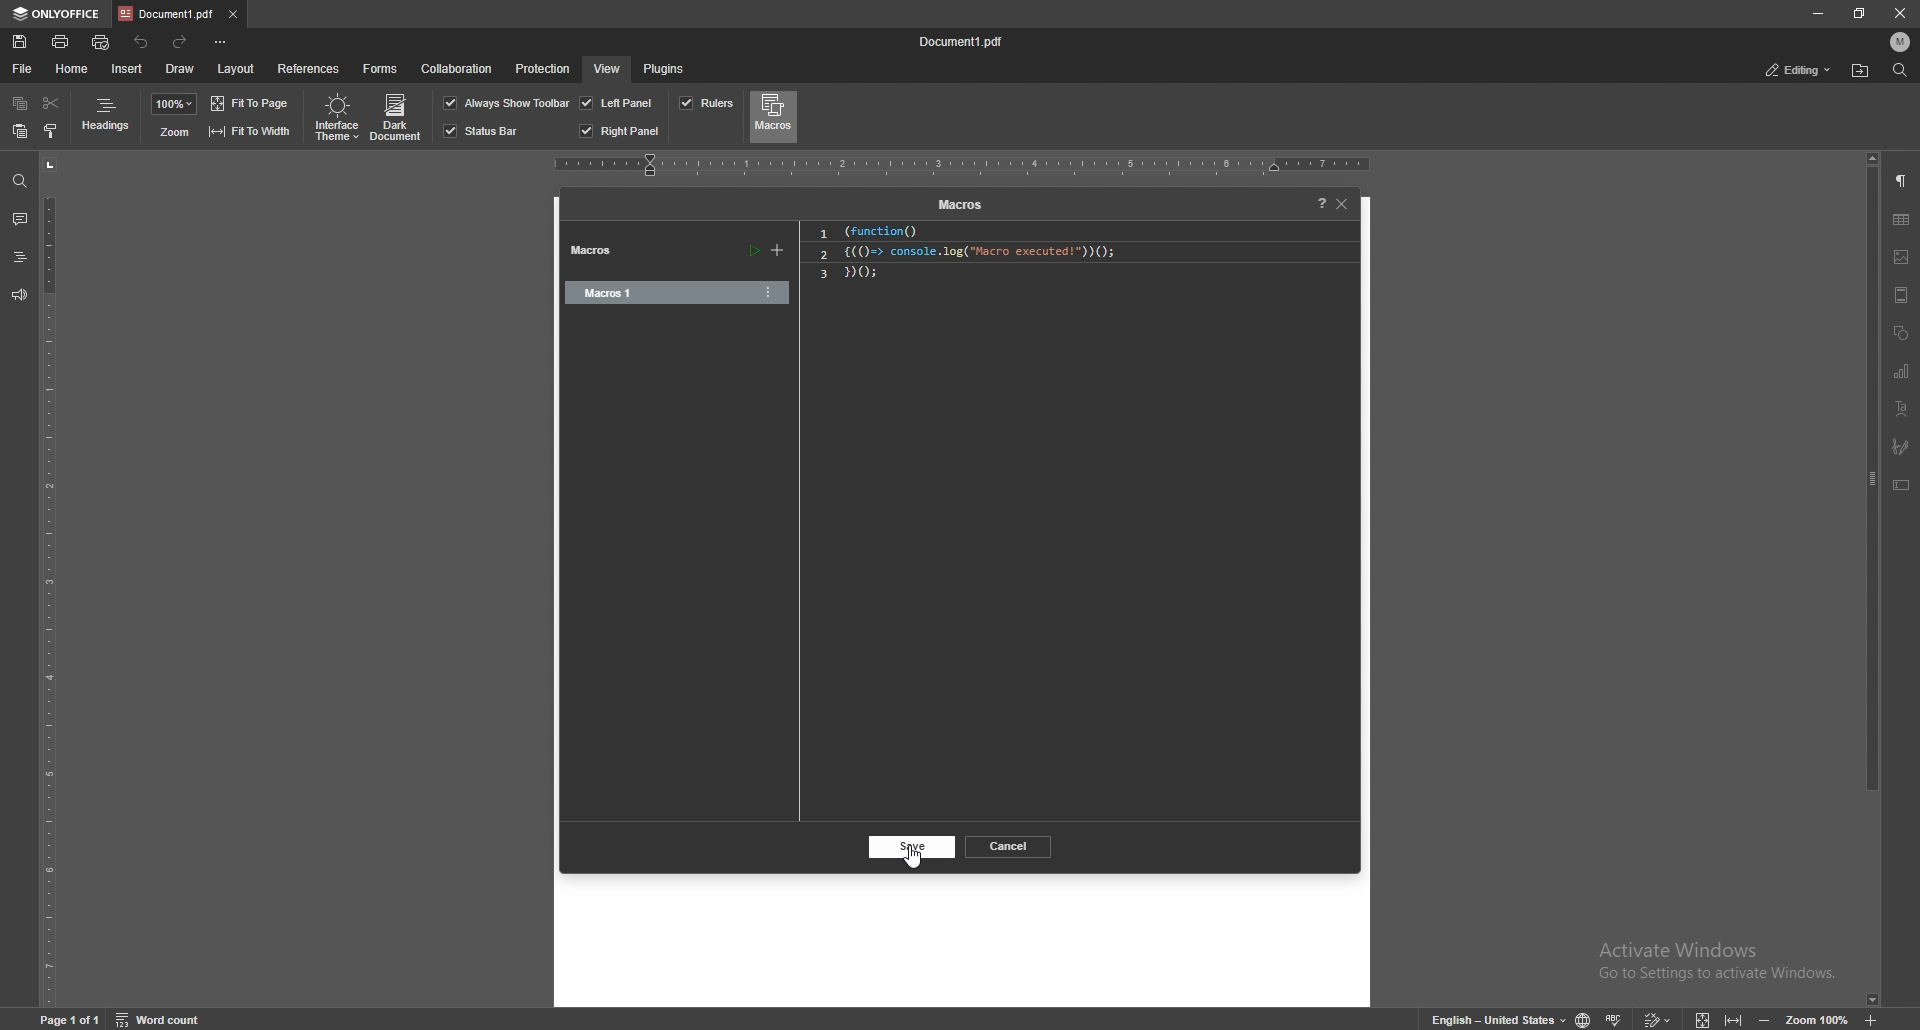  Describe the element at coordinates (398, 118) in the screenshot. I see `dark document` at that location.